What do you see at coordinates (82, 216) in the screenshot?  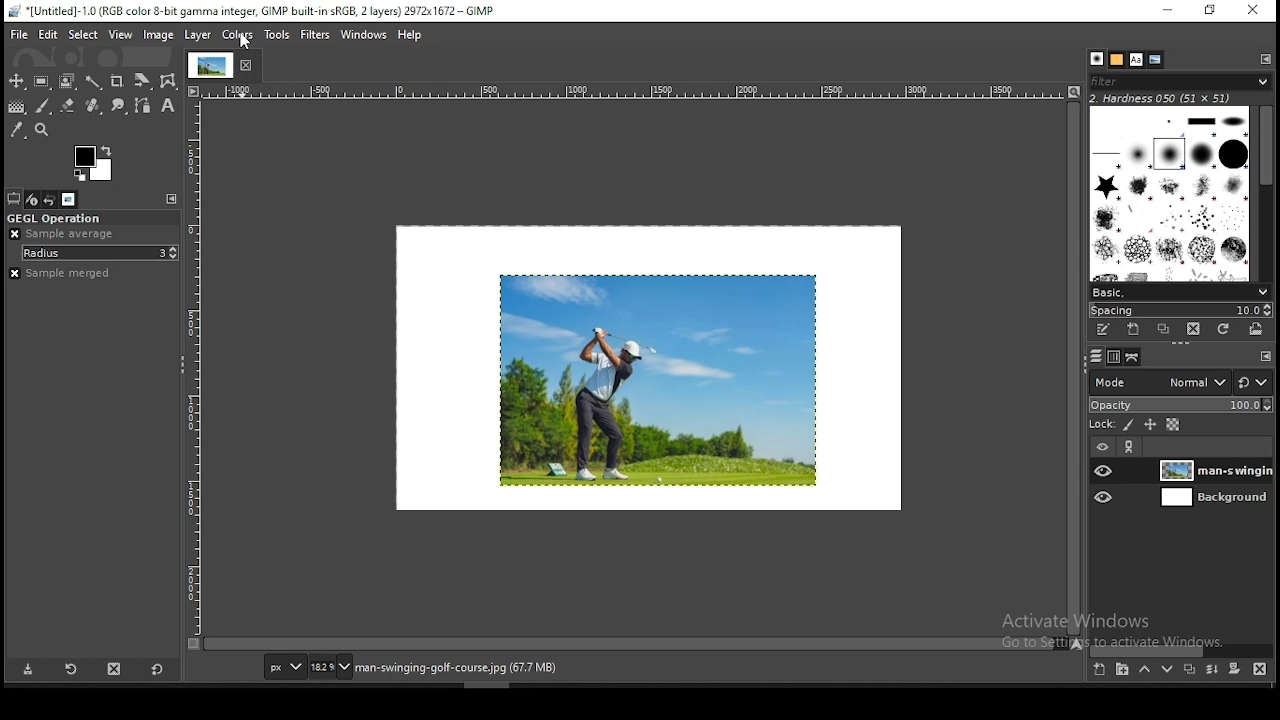 I see `GEGL operation` at bounding box center [82, 216].